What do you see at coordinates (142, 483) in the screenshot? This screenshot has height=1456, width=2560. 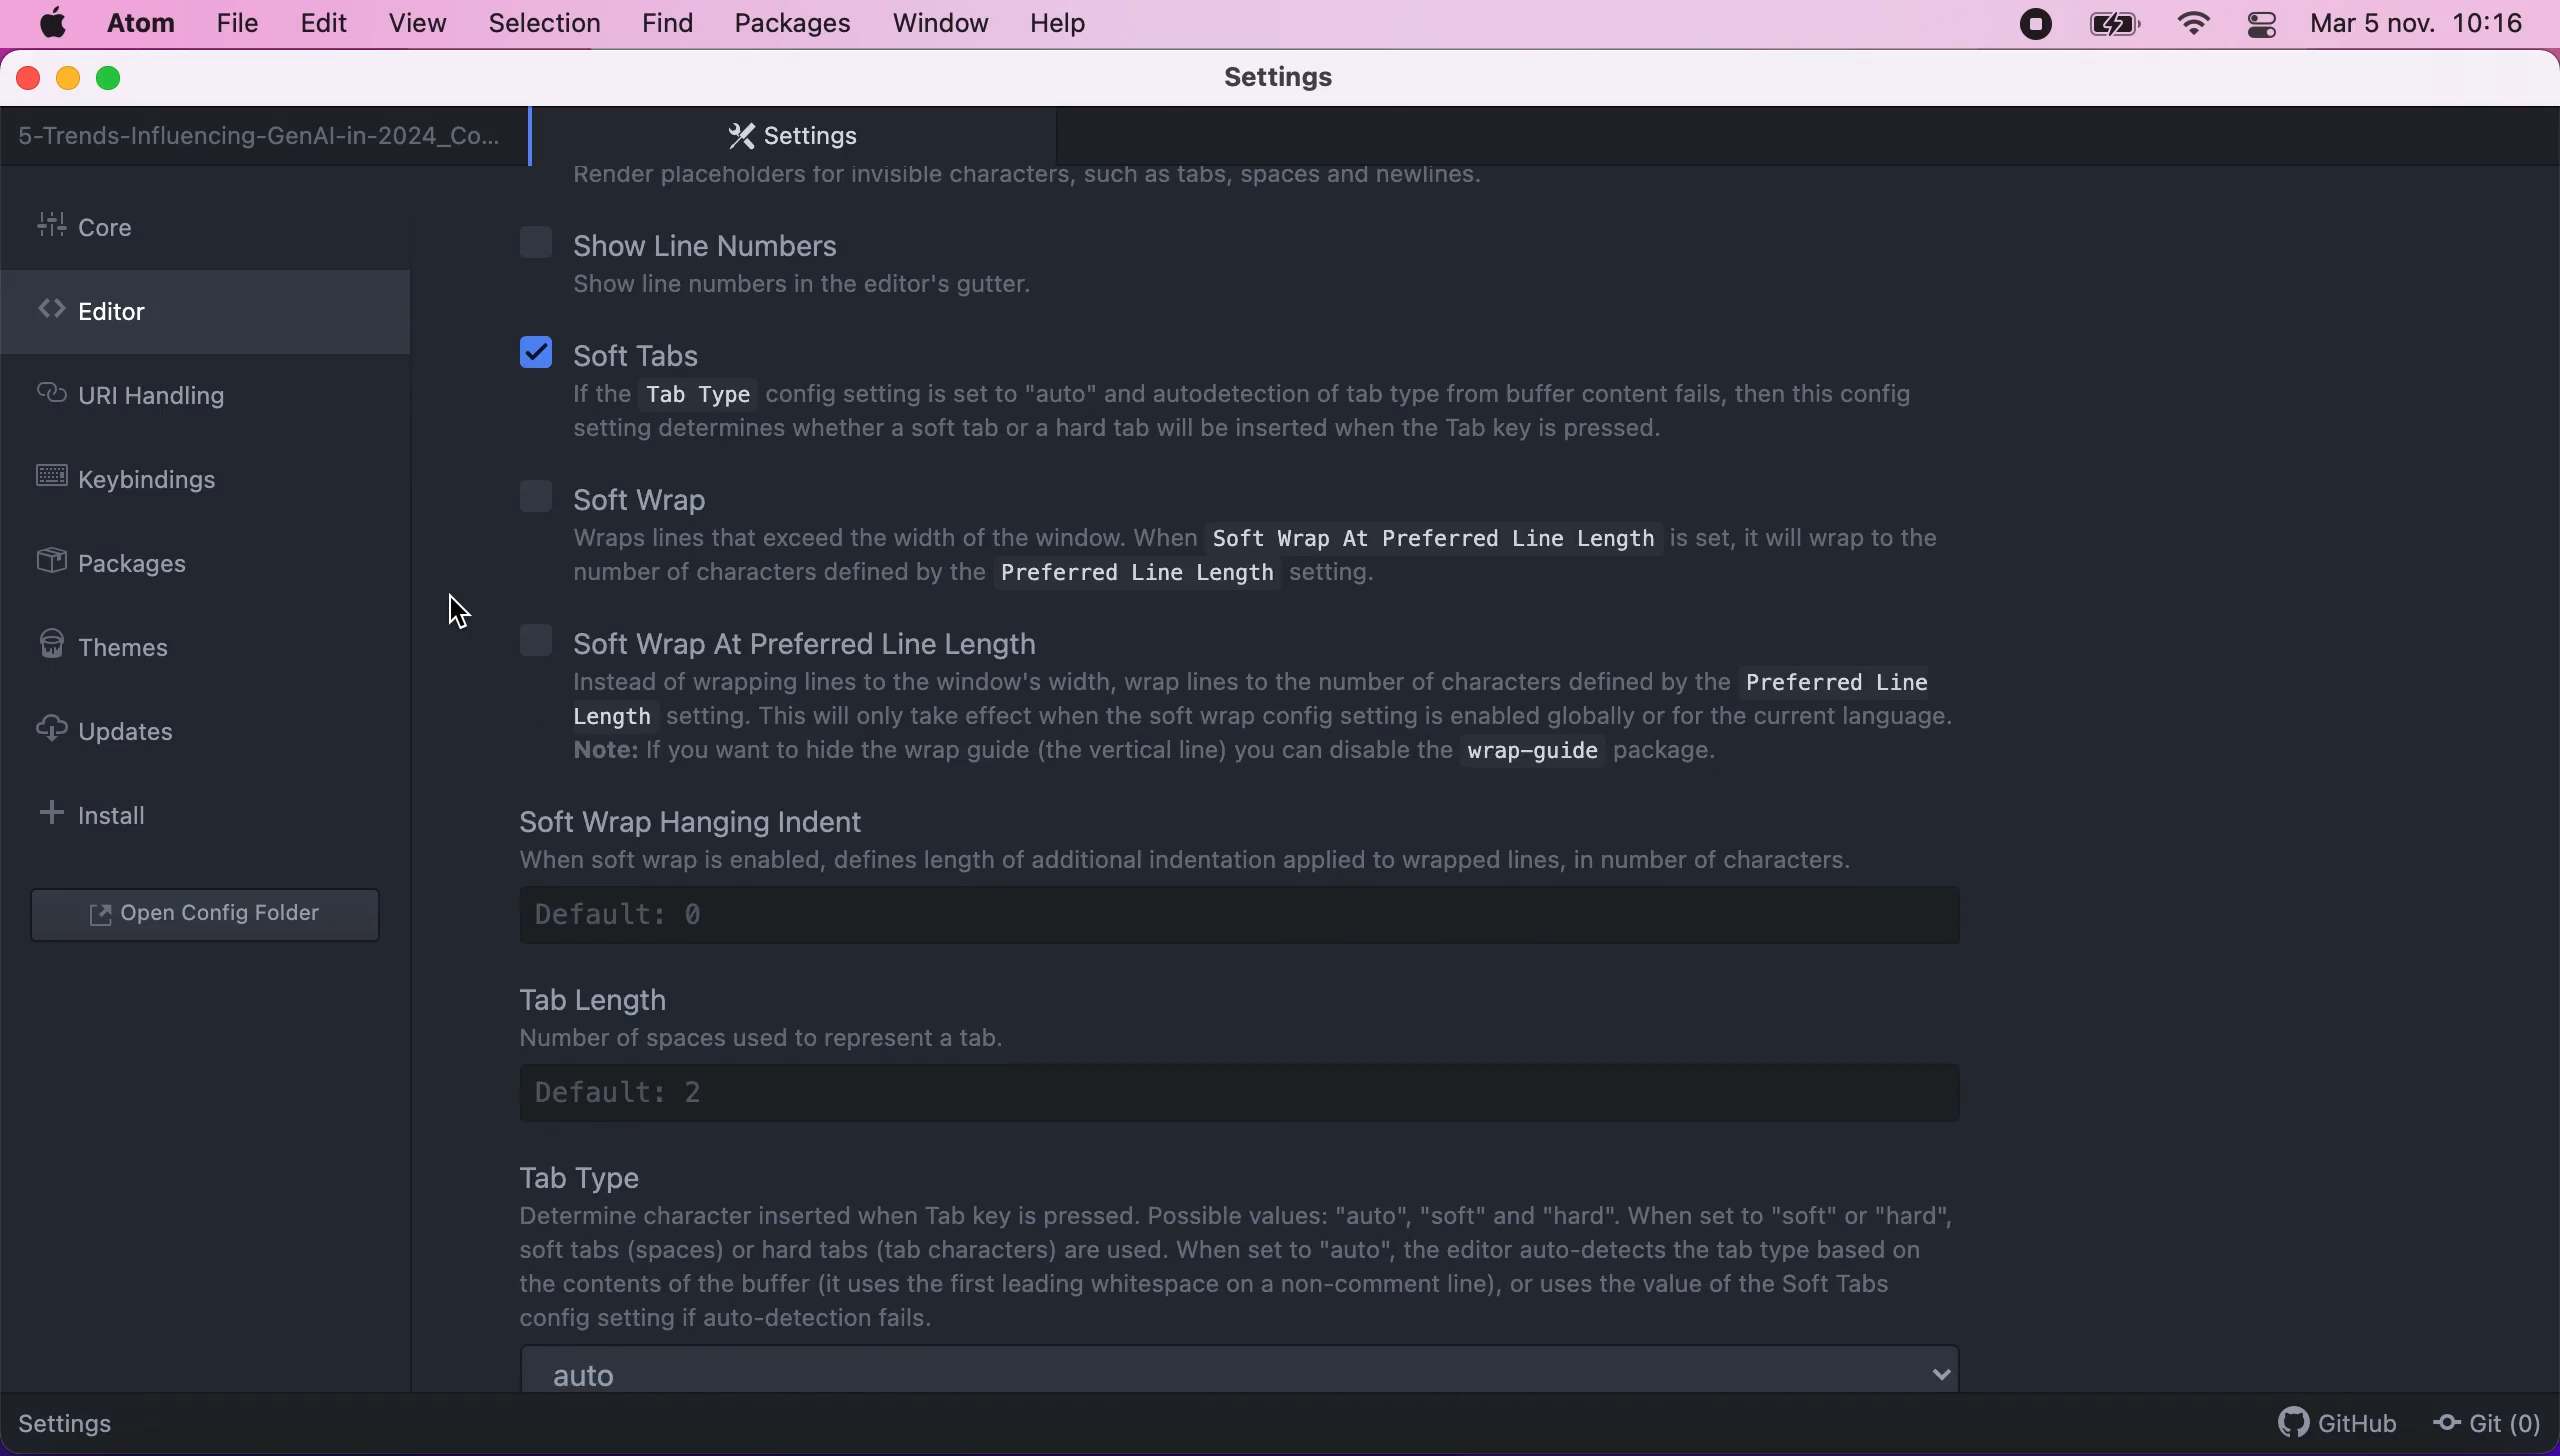 I see `keybindings` at bounding box center [142, 483].